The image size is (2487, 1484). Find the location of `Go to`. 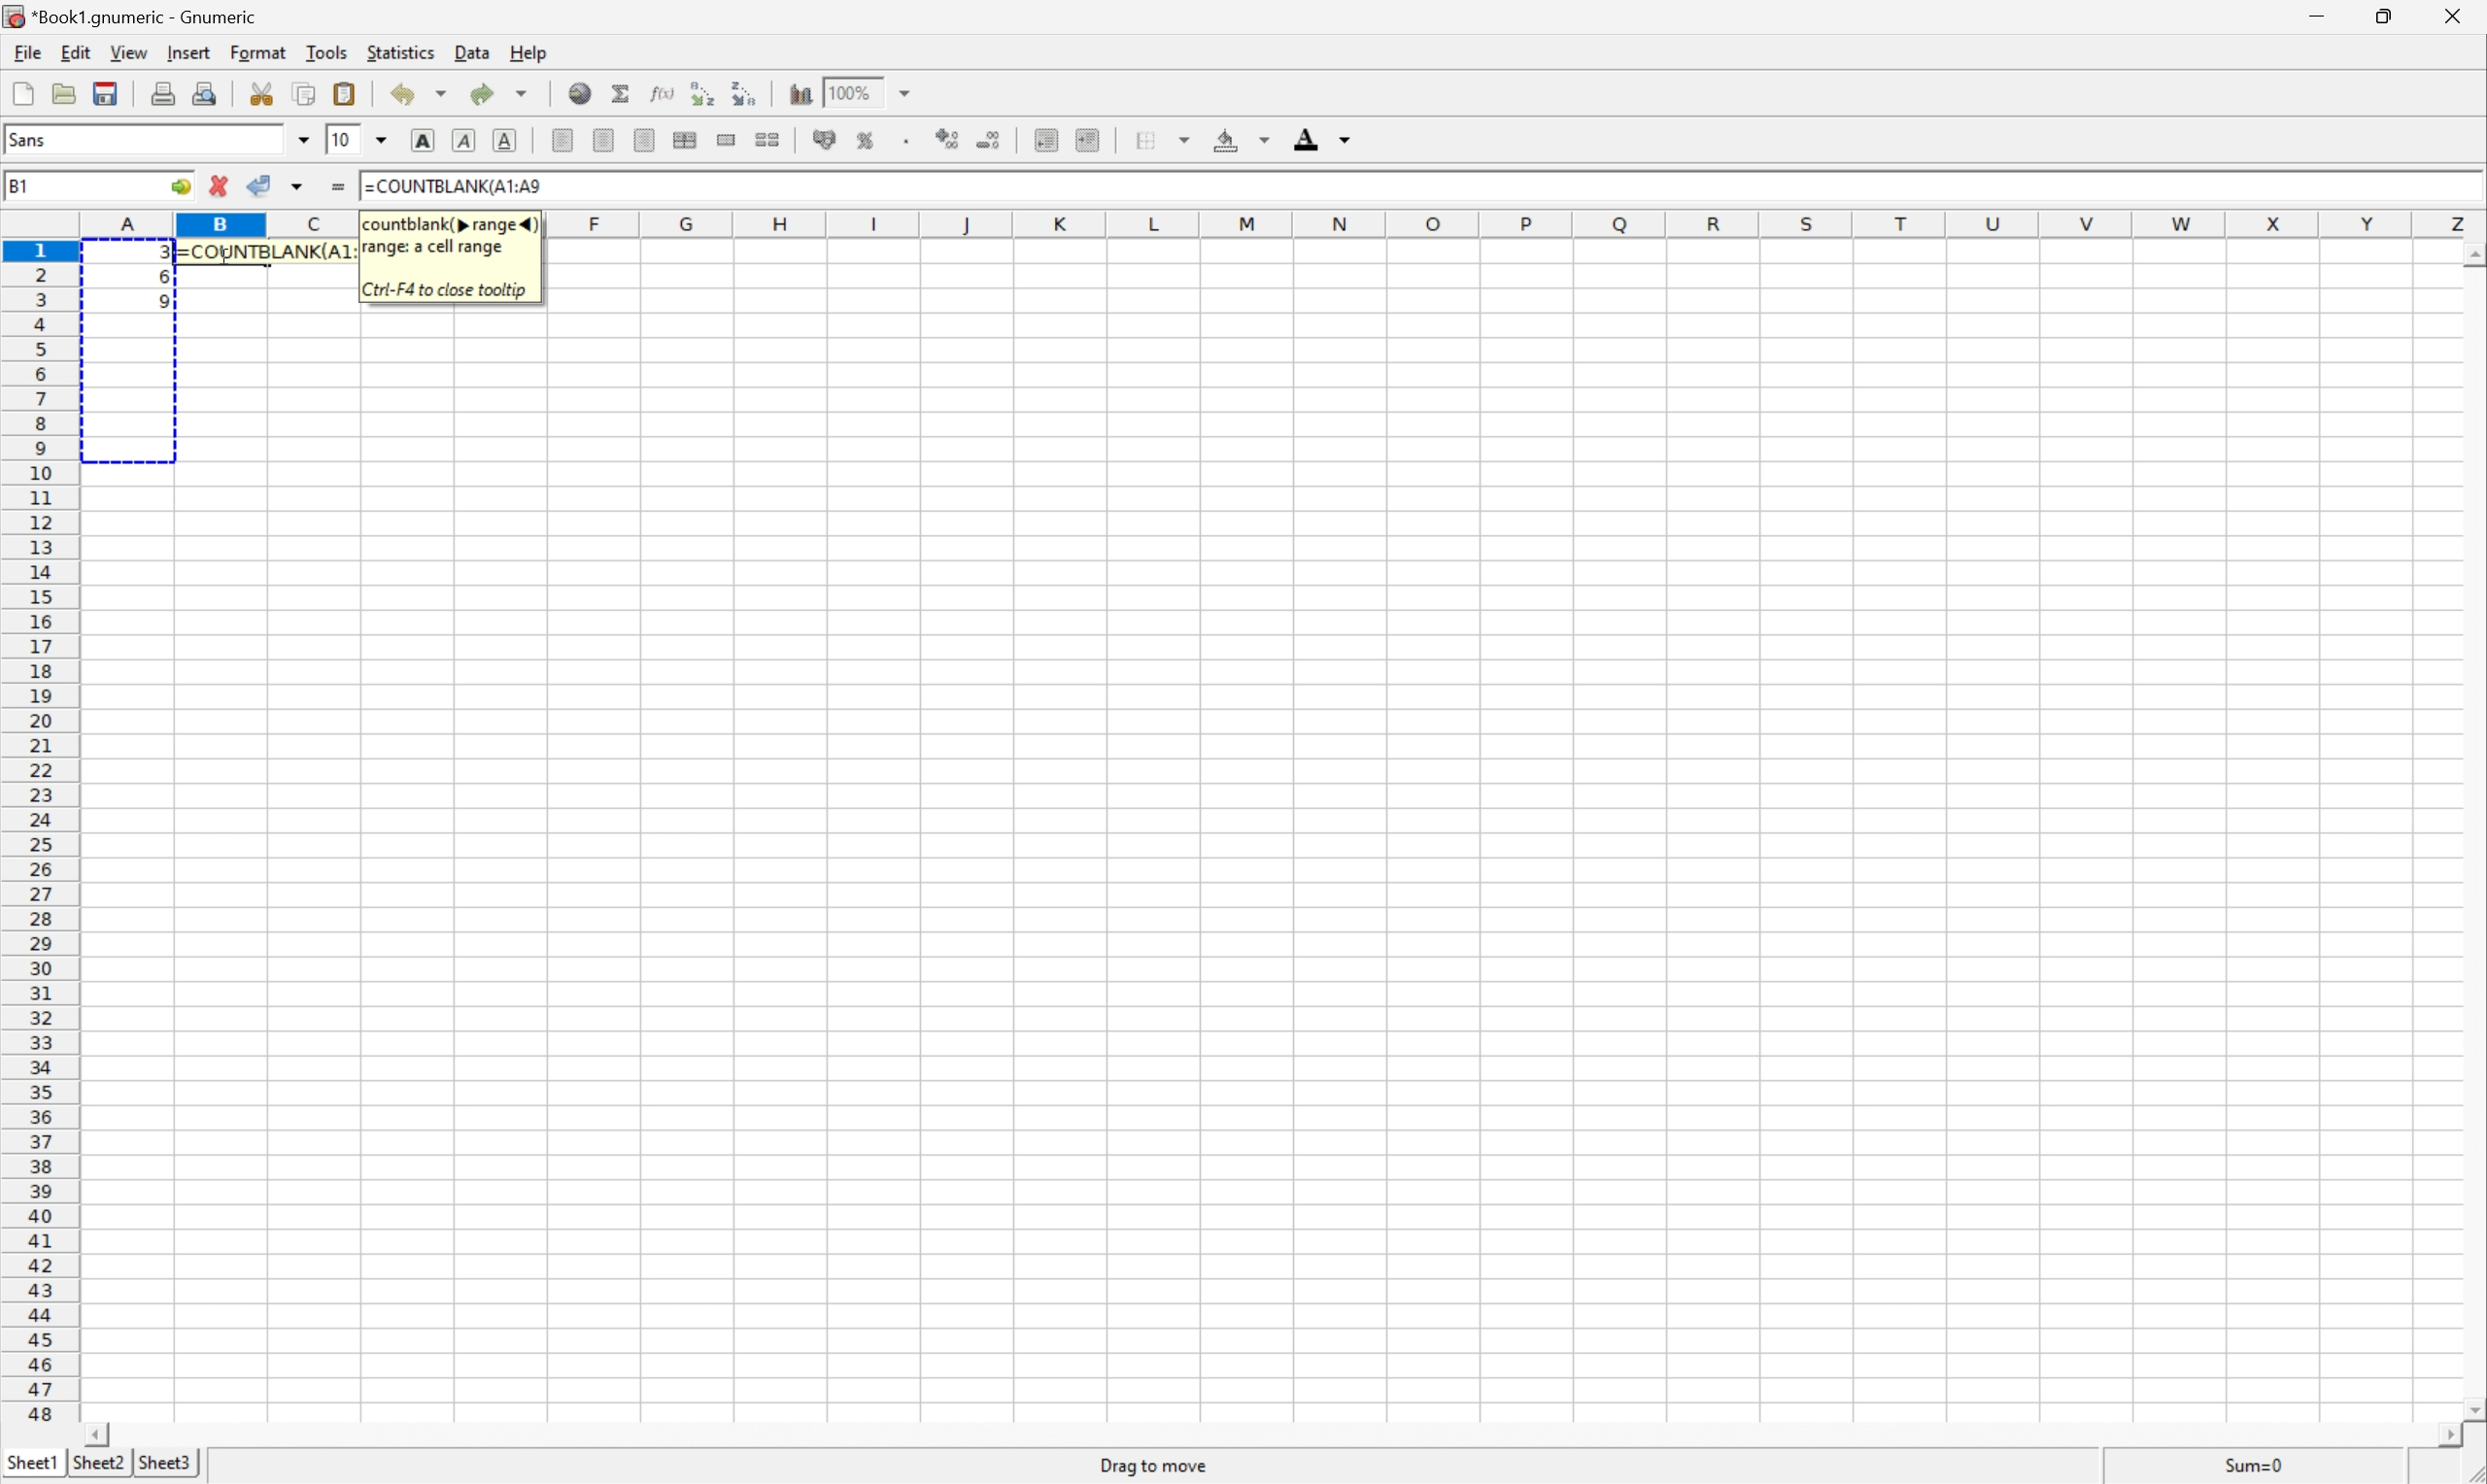

Go to is located at coordinates (181, 187).